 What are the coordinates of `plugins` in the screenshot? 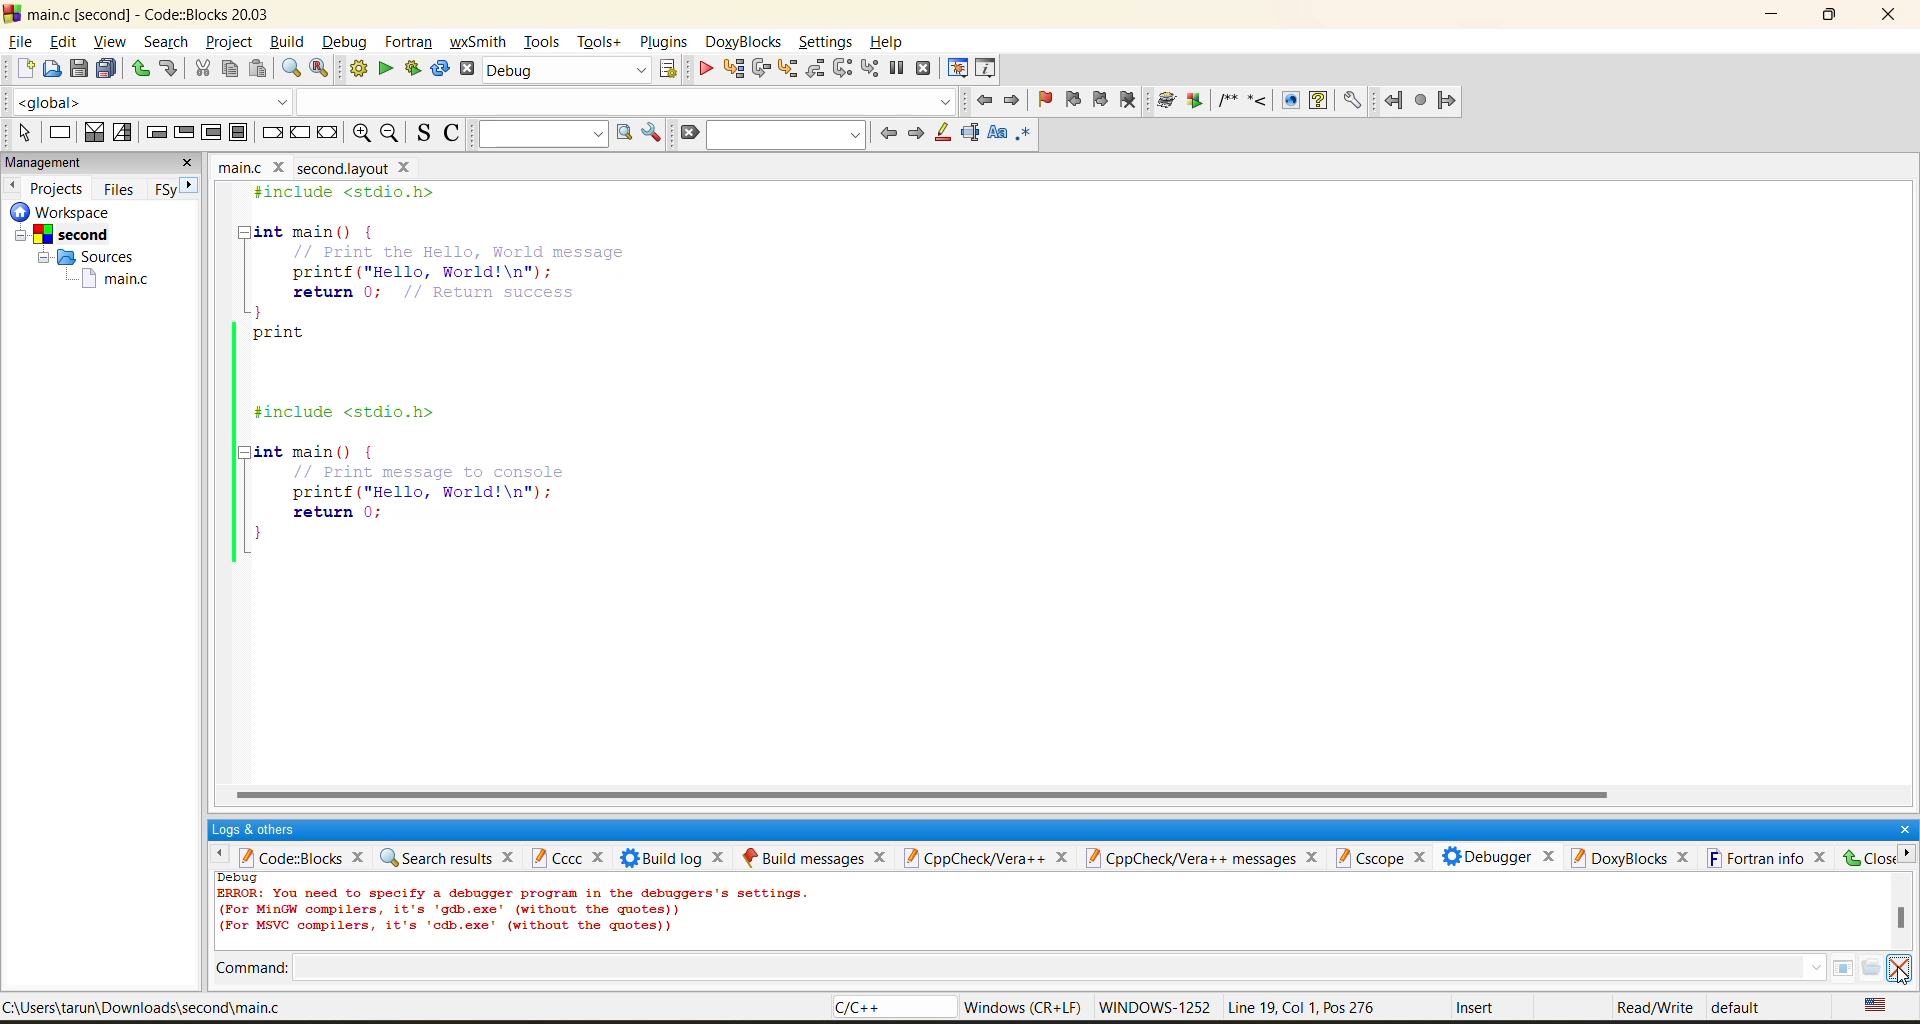 It's located at (664, 40).